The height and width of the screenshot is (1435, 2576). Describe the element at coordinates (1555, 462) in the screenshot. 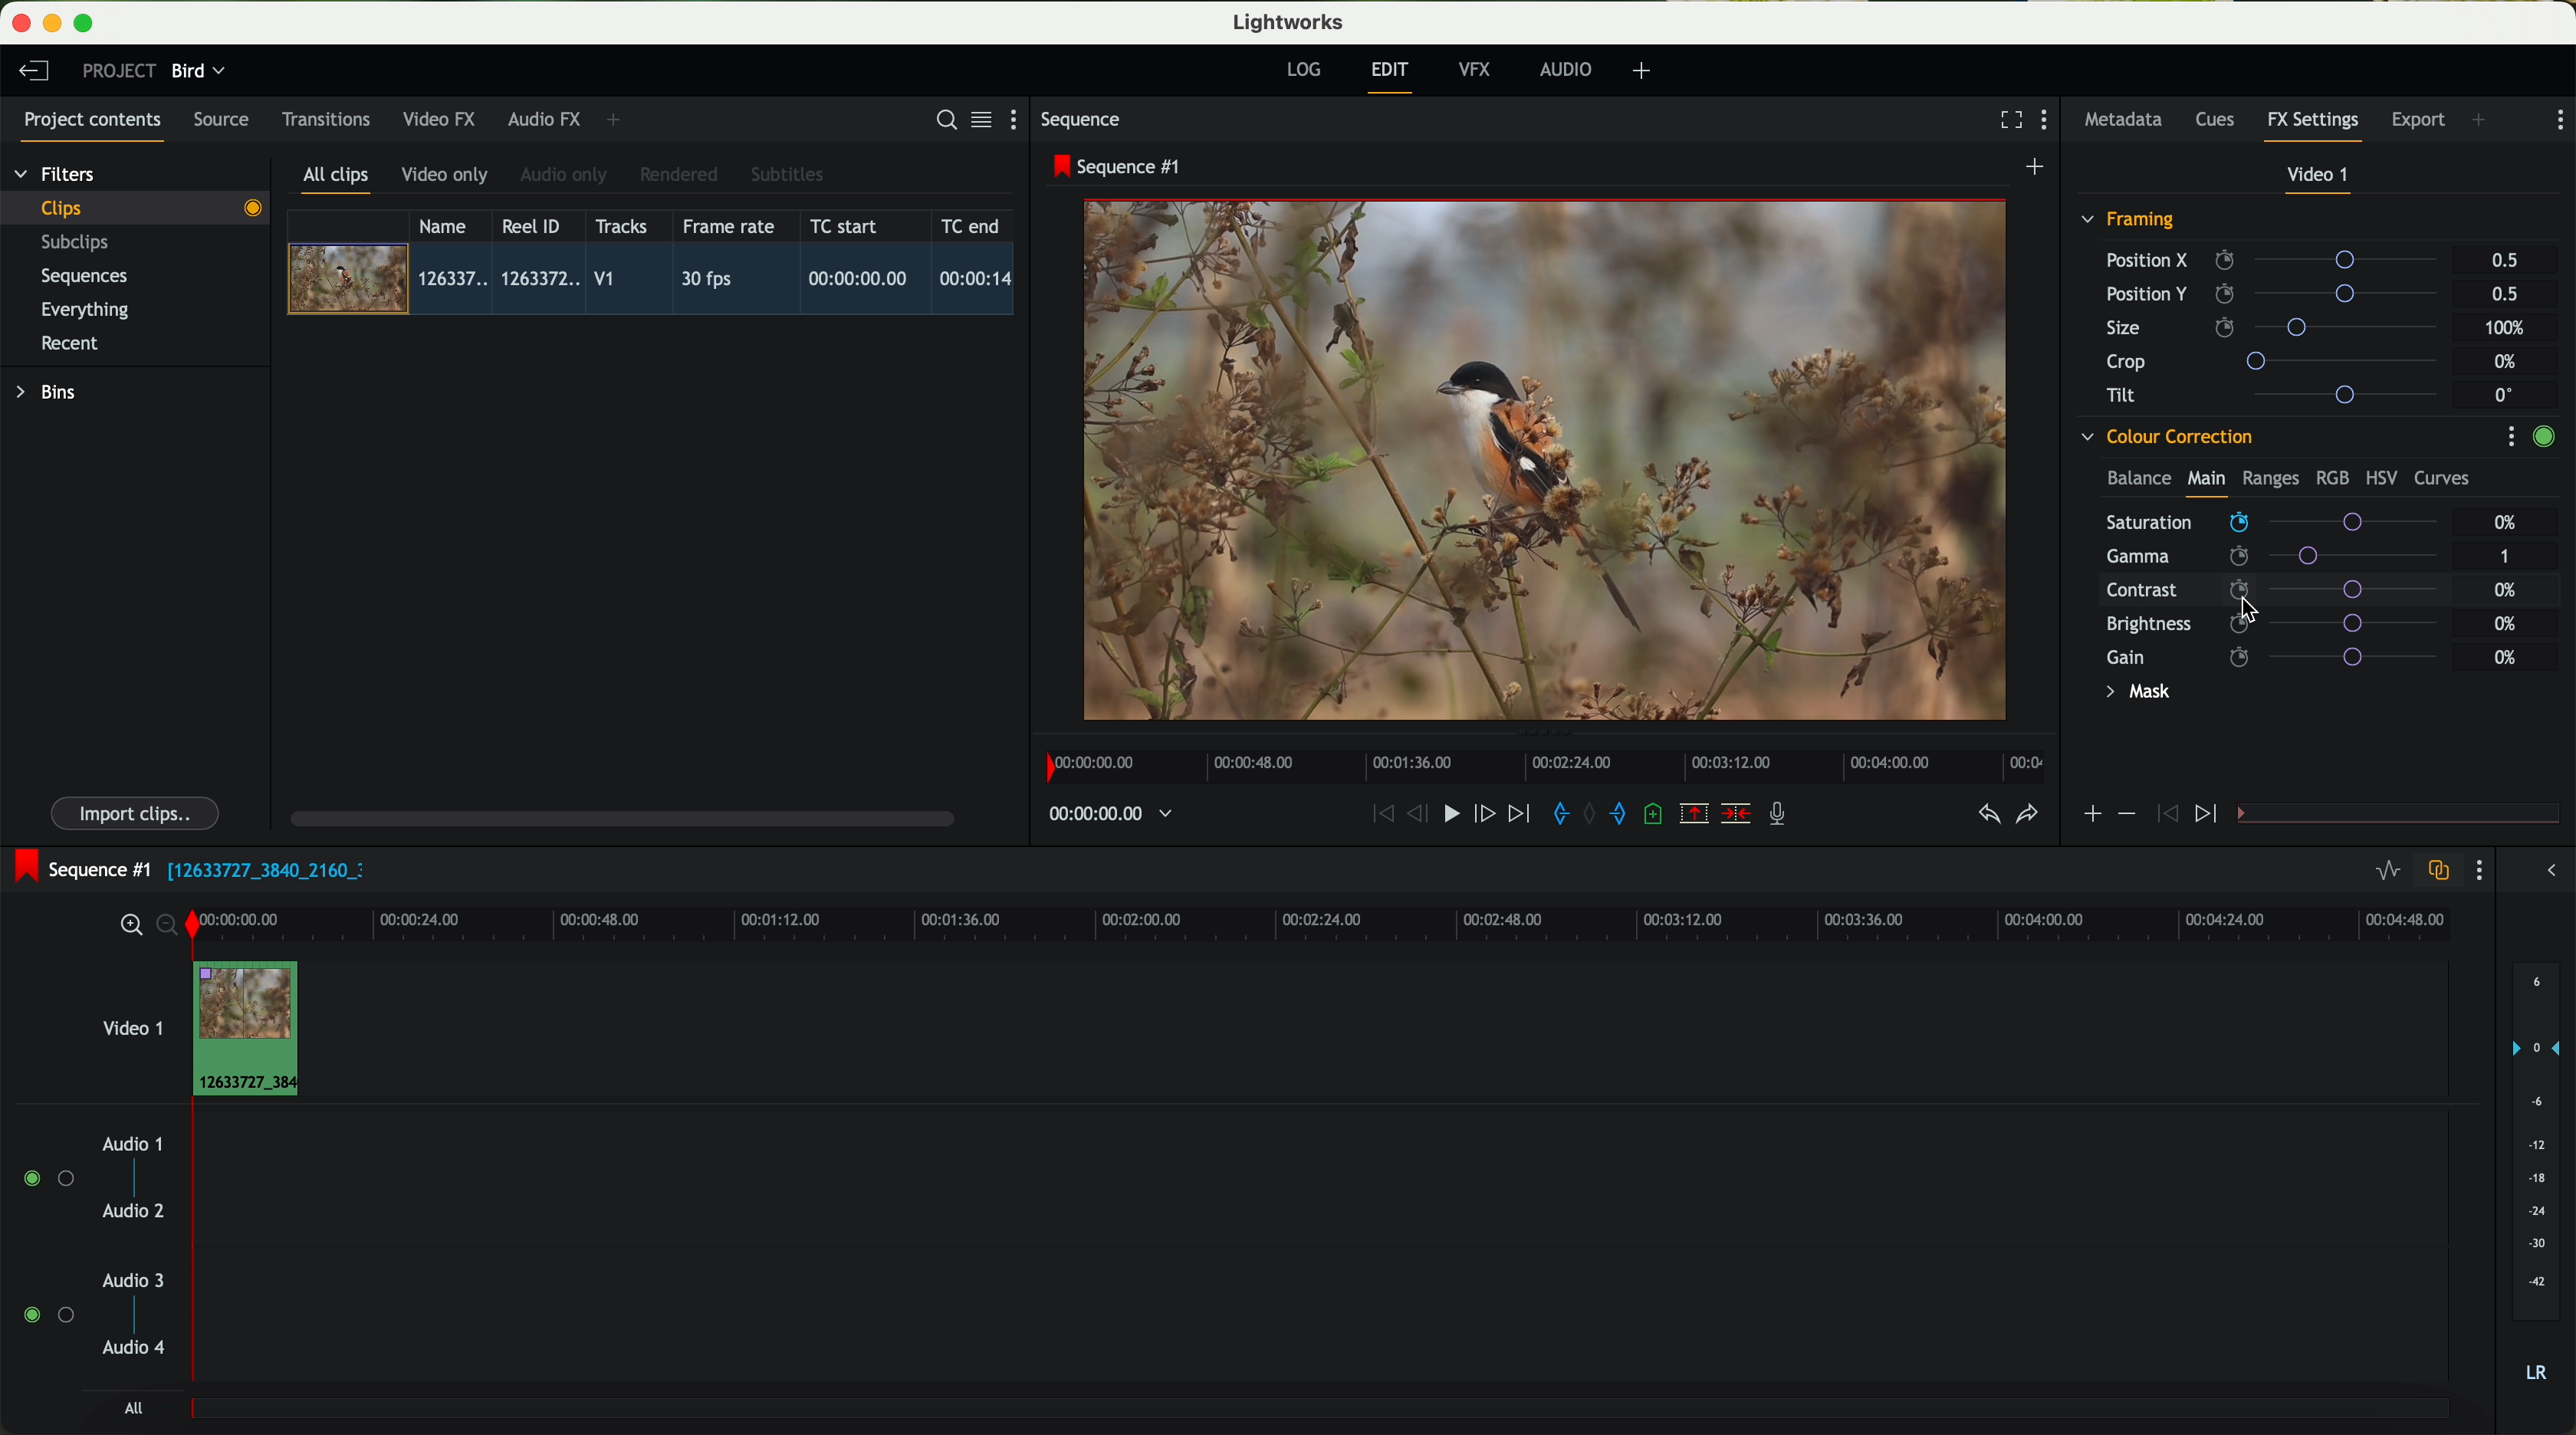

I see `video preview` at that location.